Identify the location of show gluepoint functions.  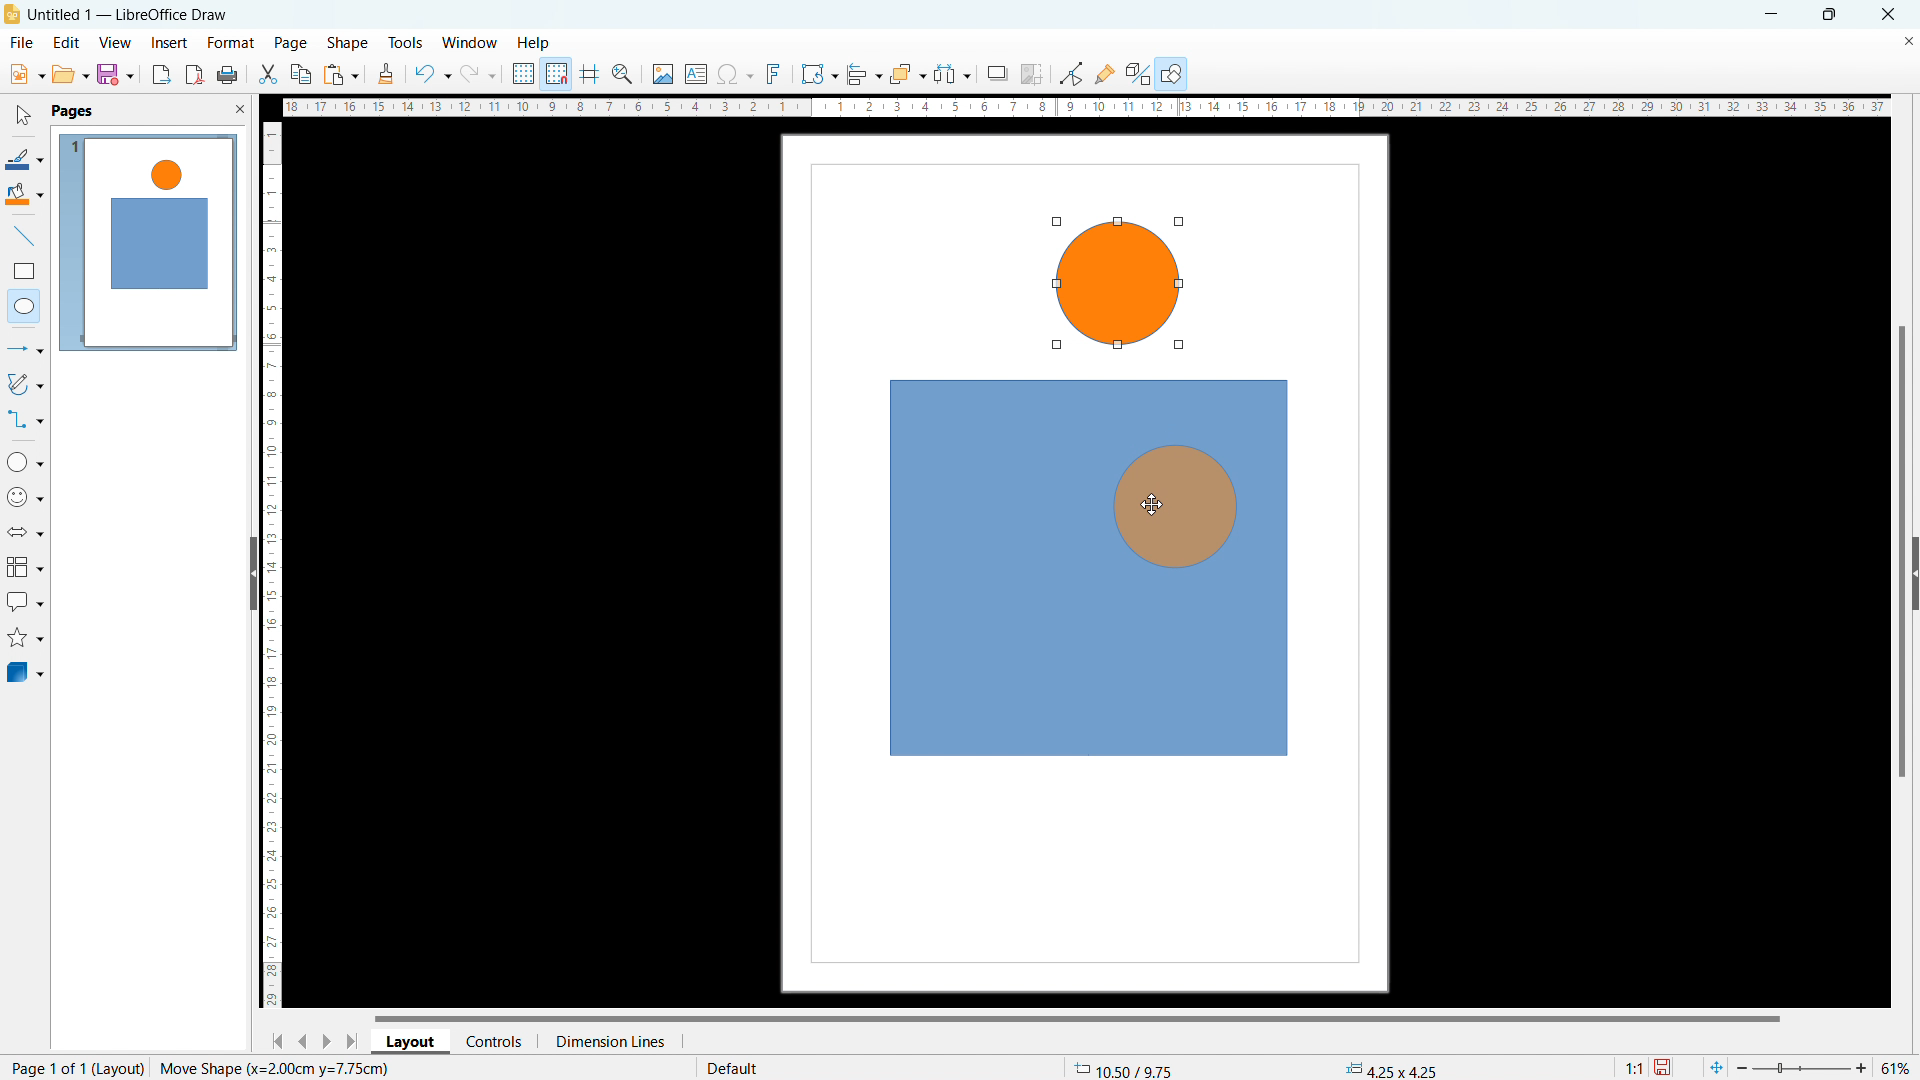
(1105, 73).